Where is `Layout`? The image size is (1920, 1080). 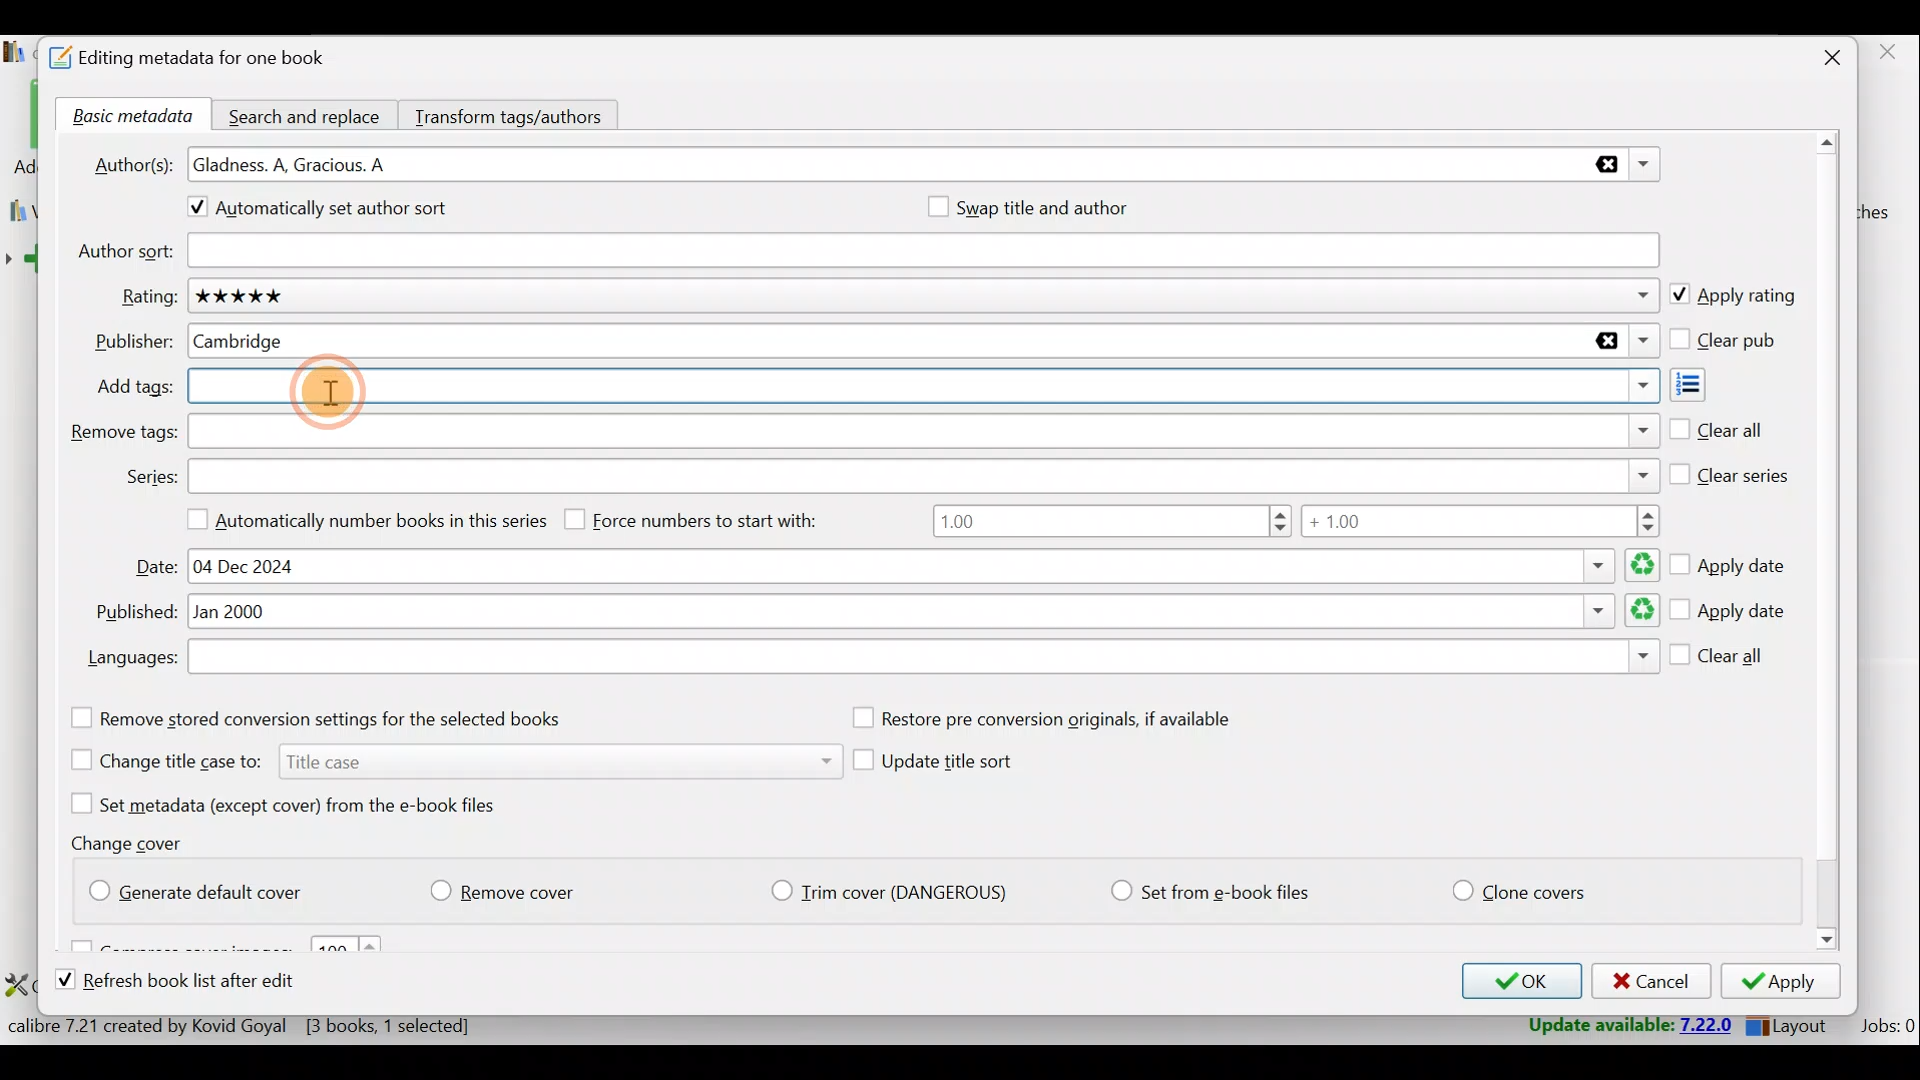 Layout is located at coordinates (1791, 1022).